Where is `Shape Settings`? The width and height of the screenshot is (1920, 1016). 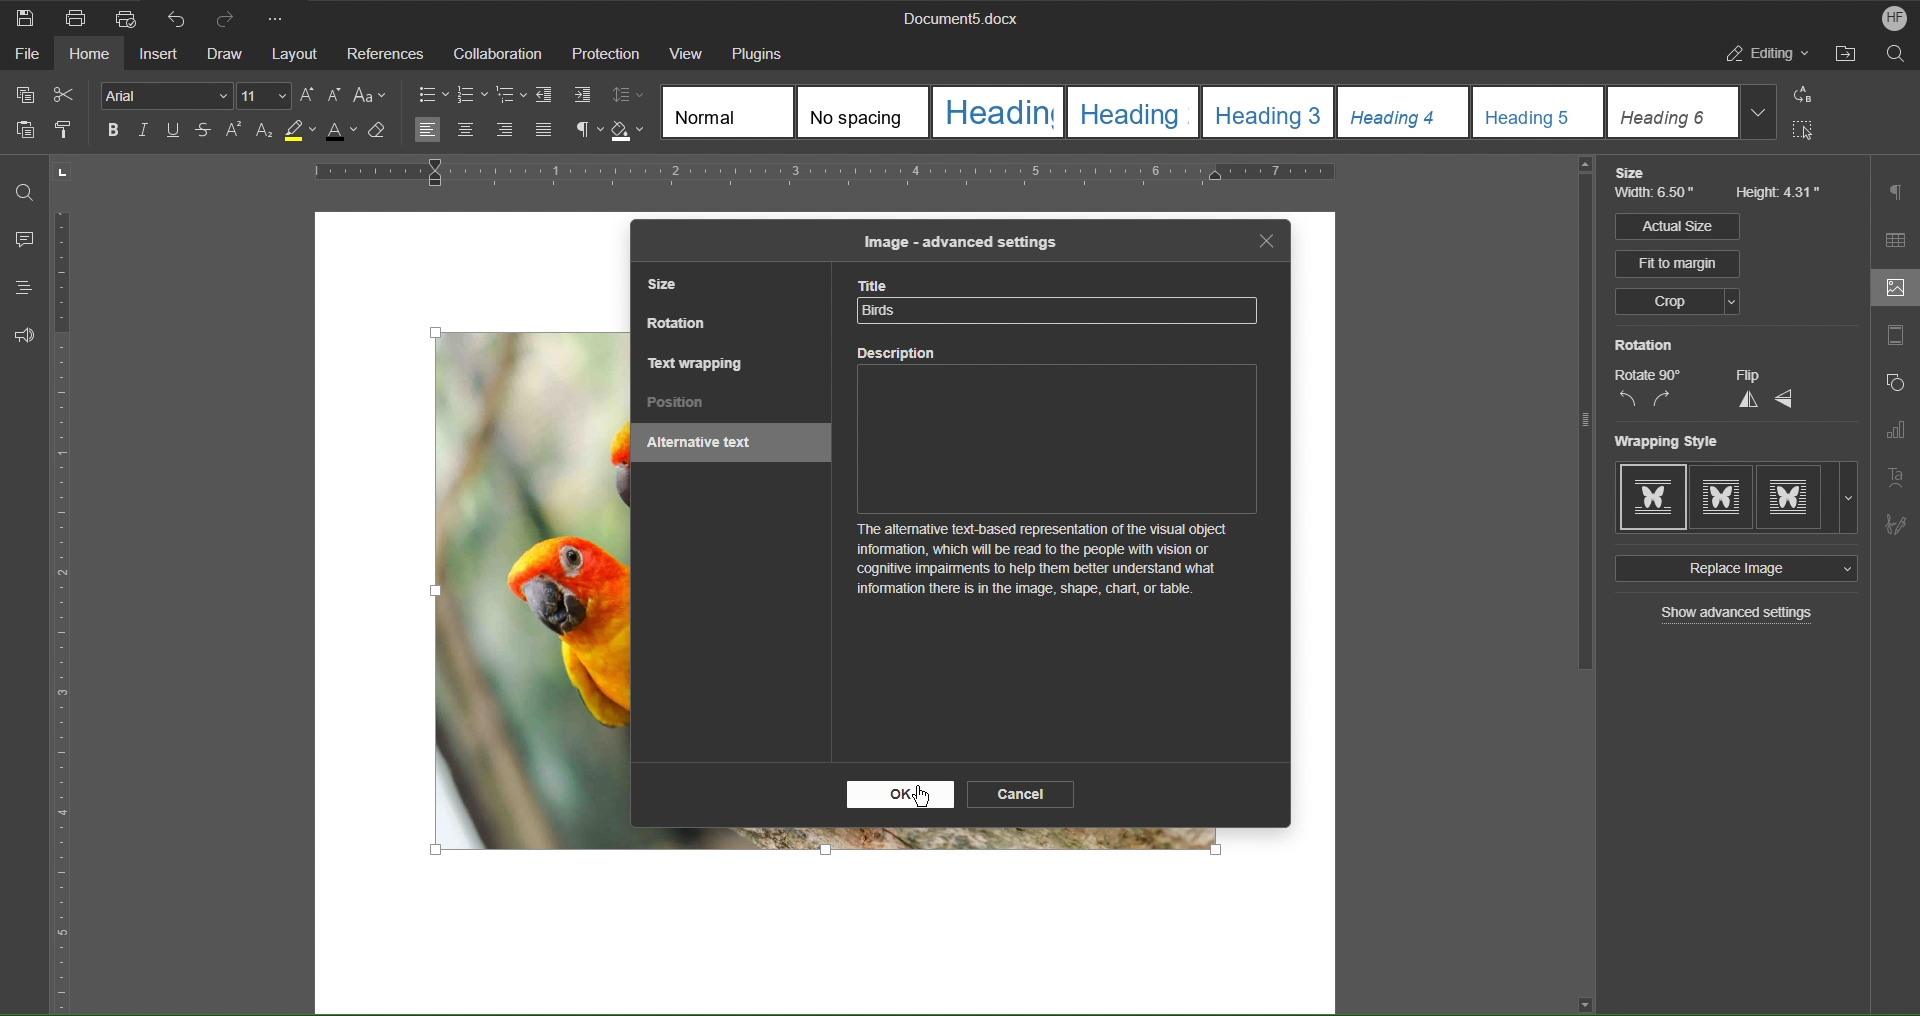
Shape Settings is located at coordinates (1894, 387).